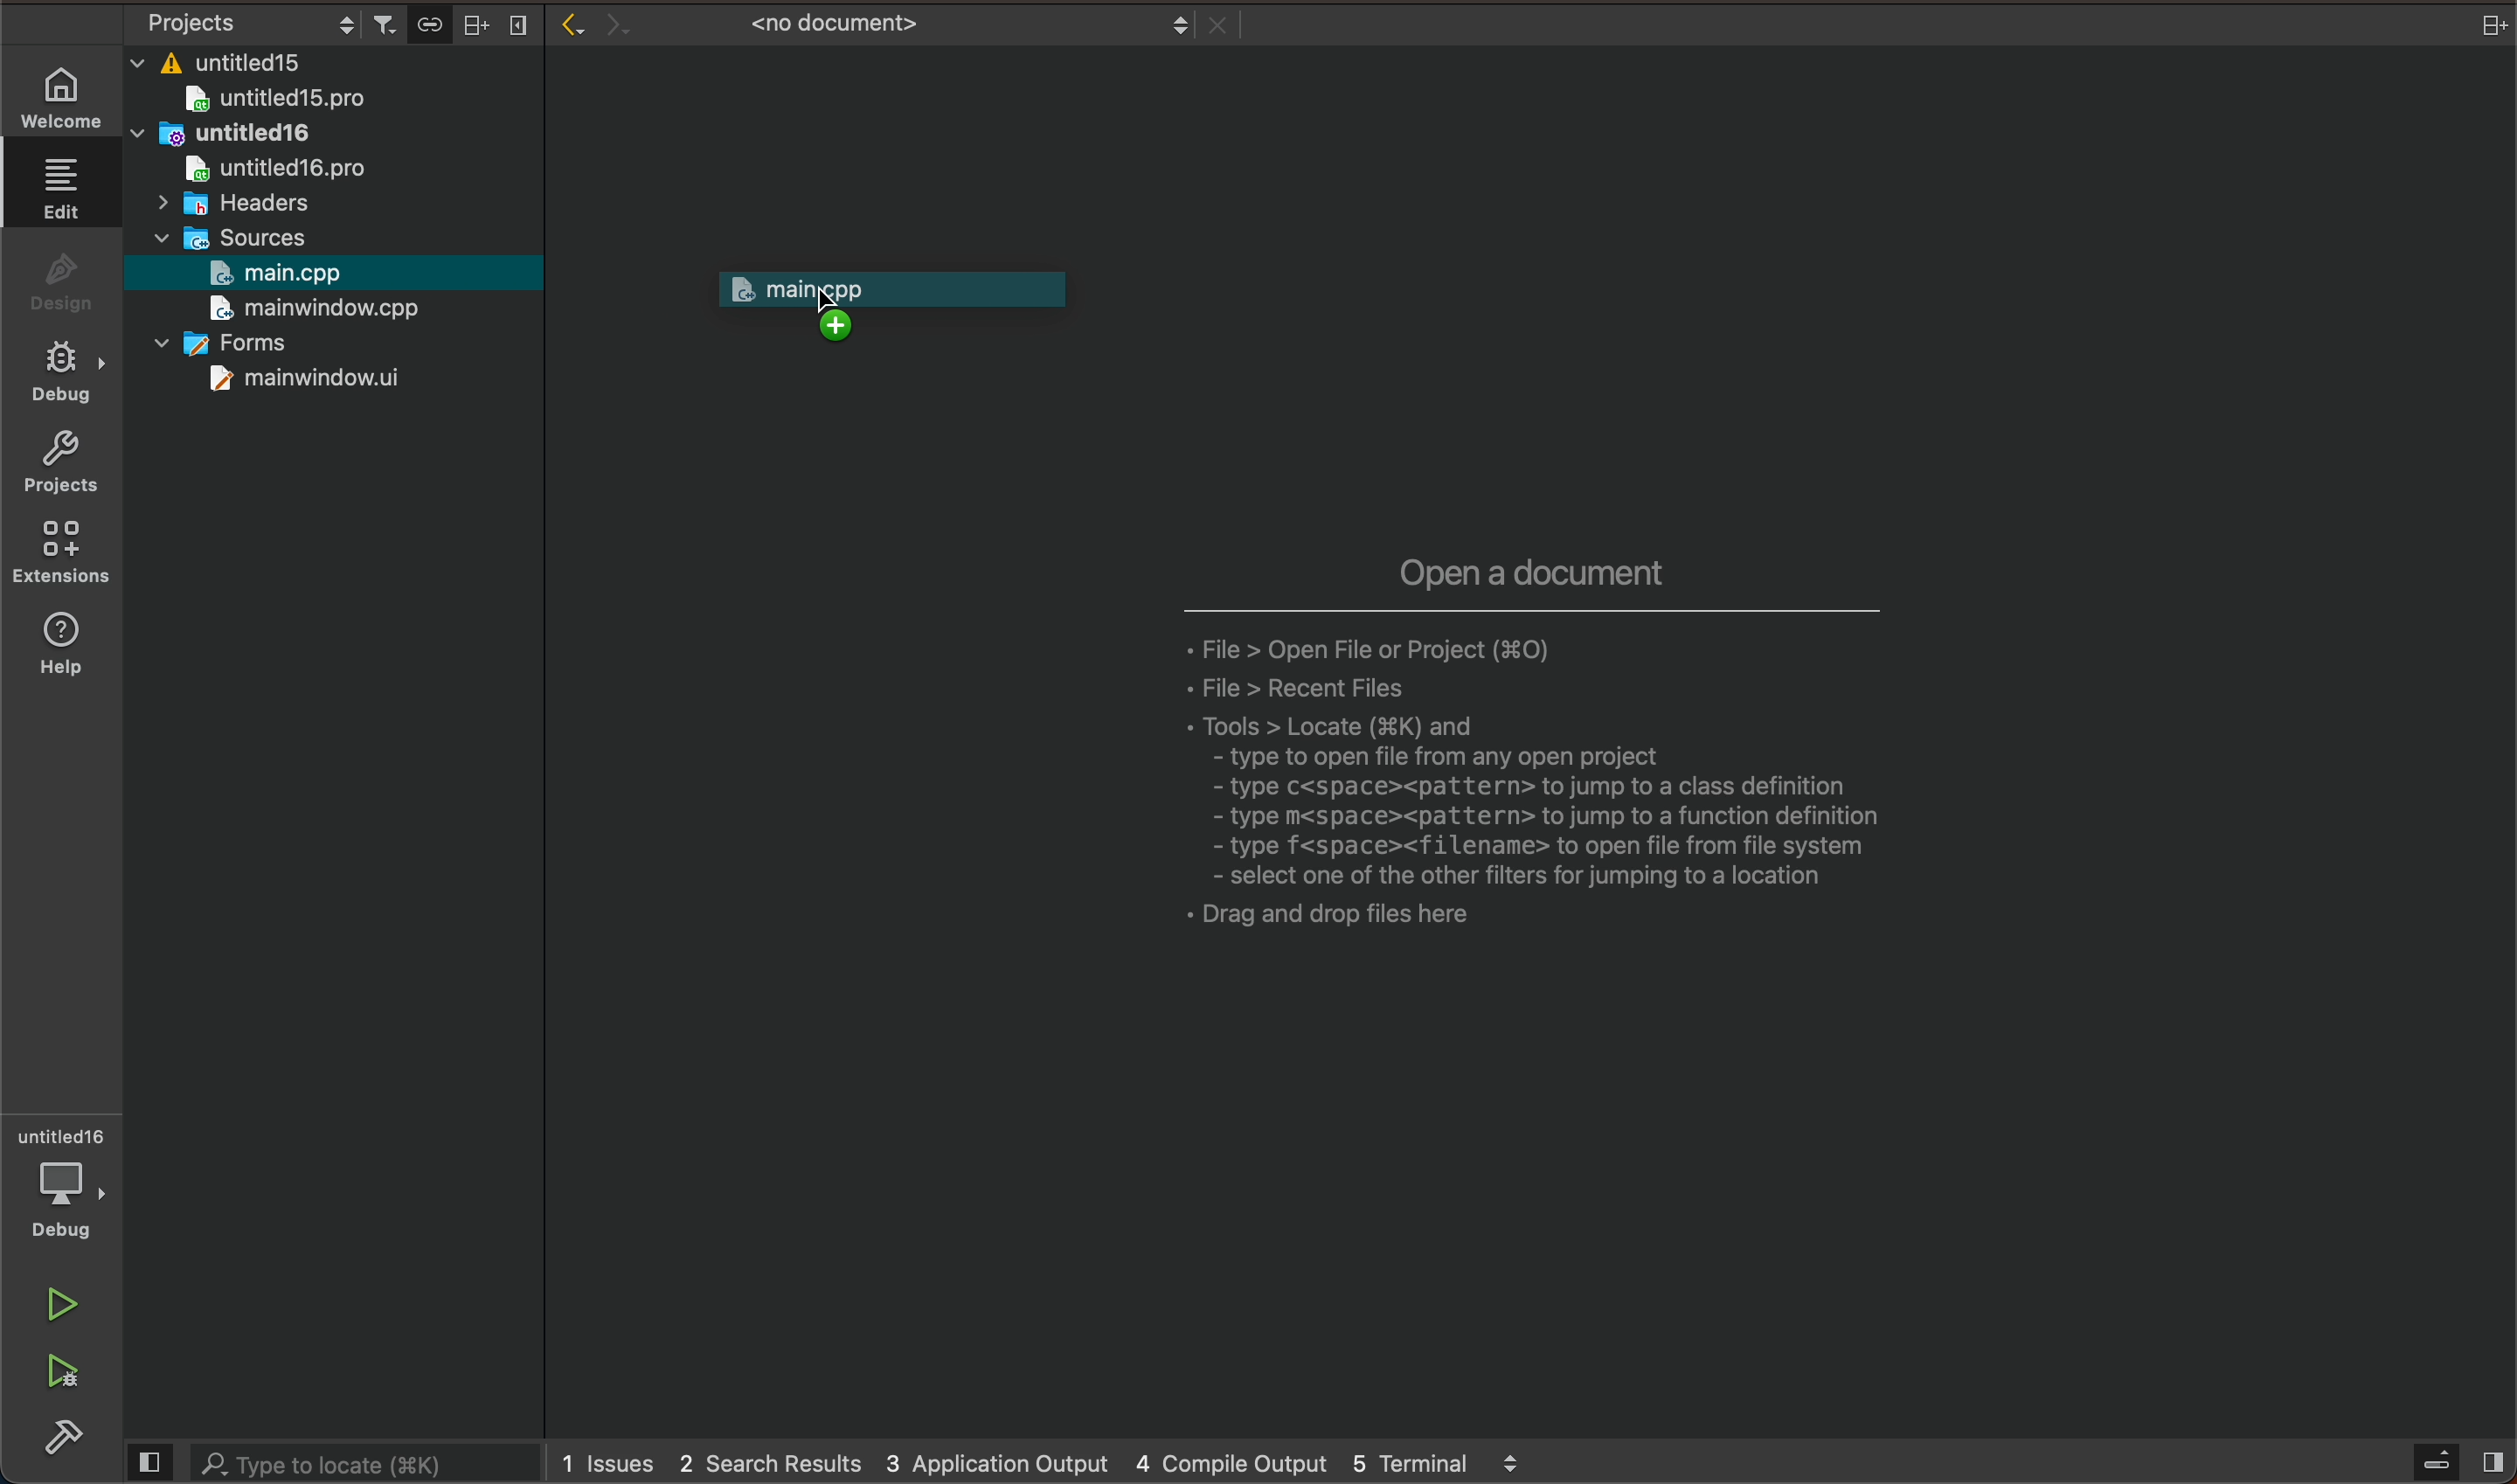 The width and height of the screenshot is (2517, 1484). I want to click on mainwindow.cpp, so click(306, 310).